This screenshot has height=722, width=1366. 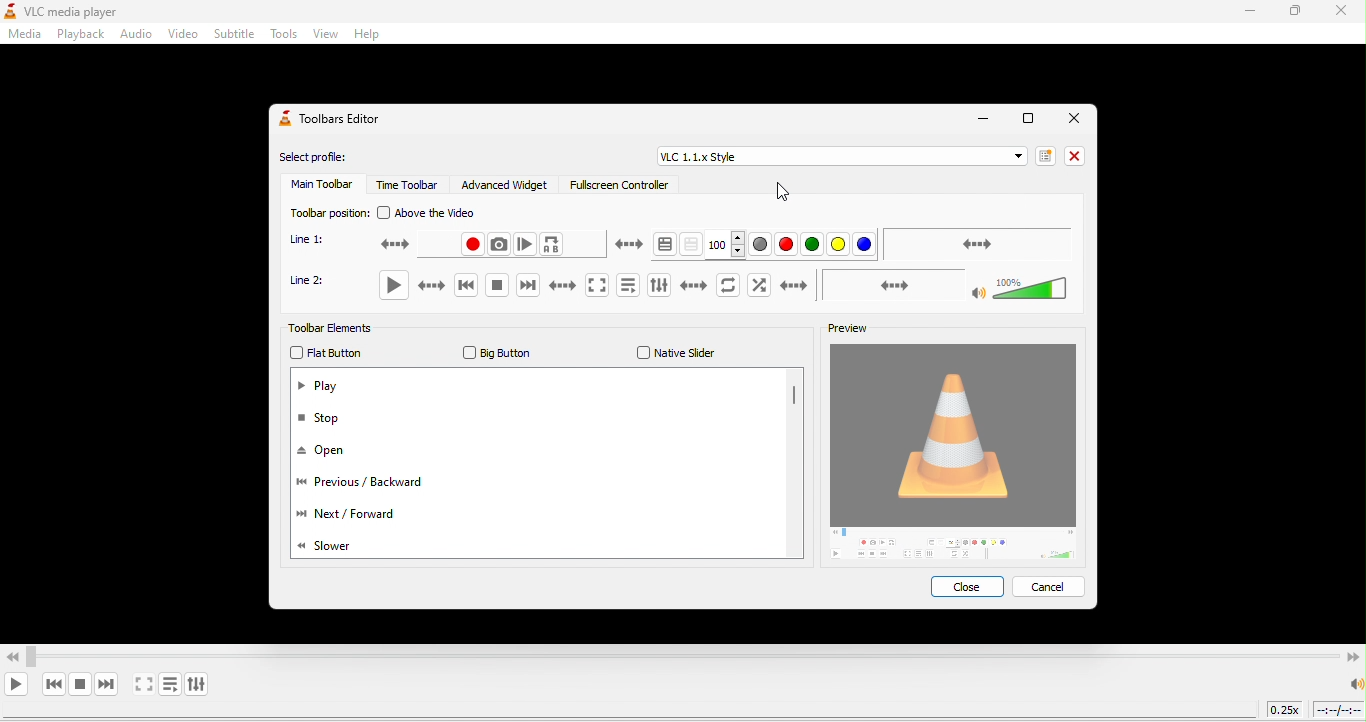 I want to click on next/forward, so click(x=346, y=517).